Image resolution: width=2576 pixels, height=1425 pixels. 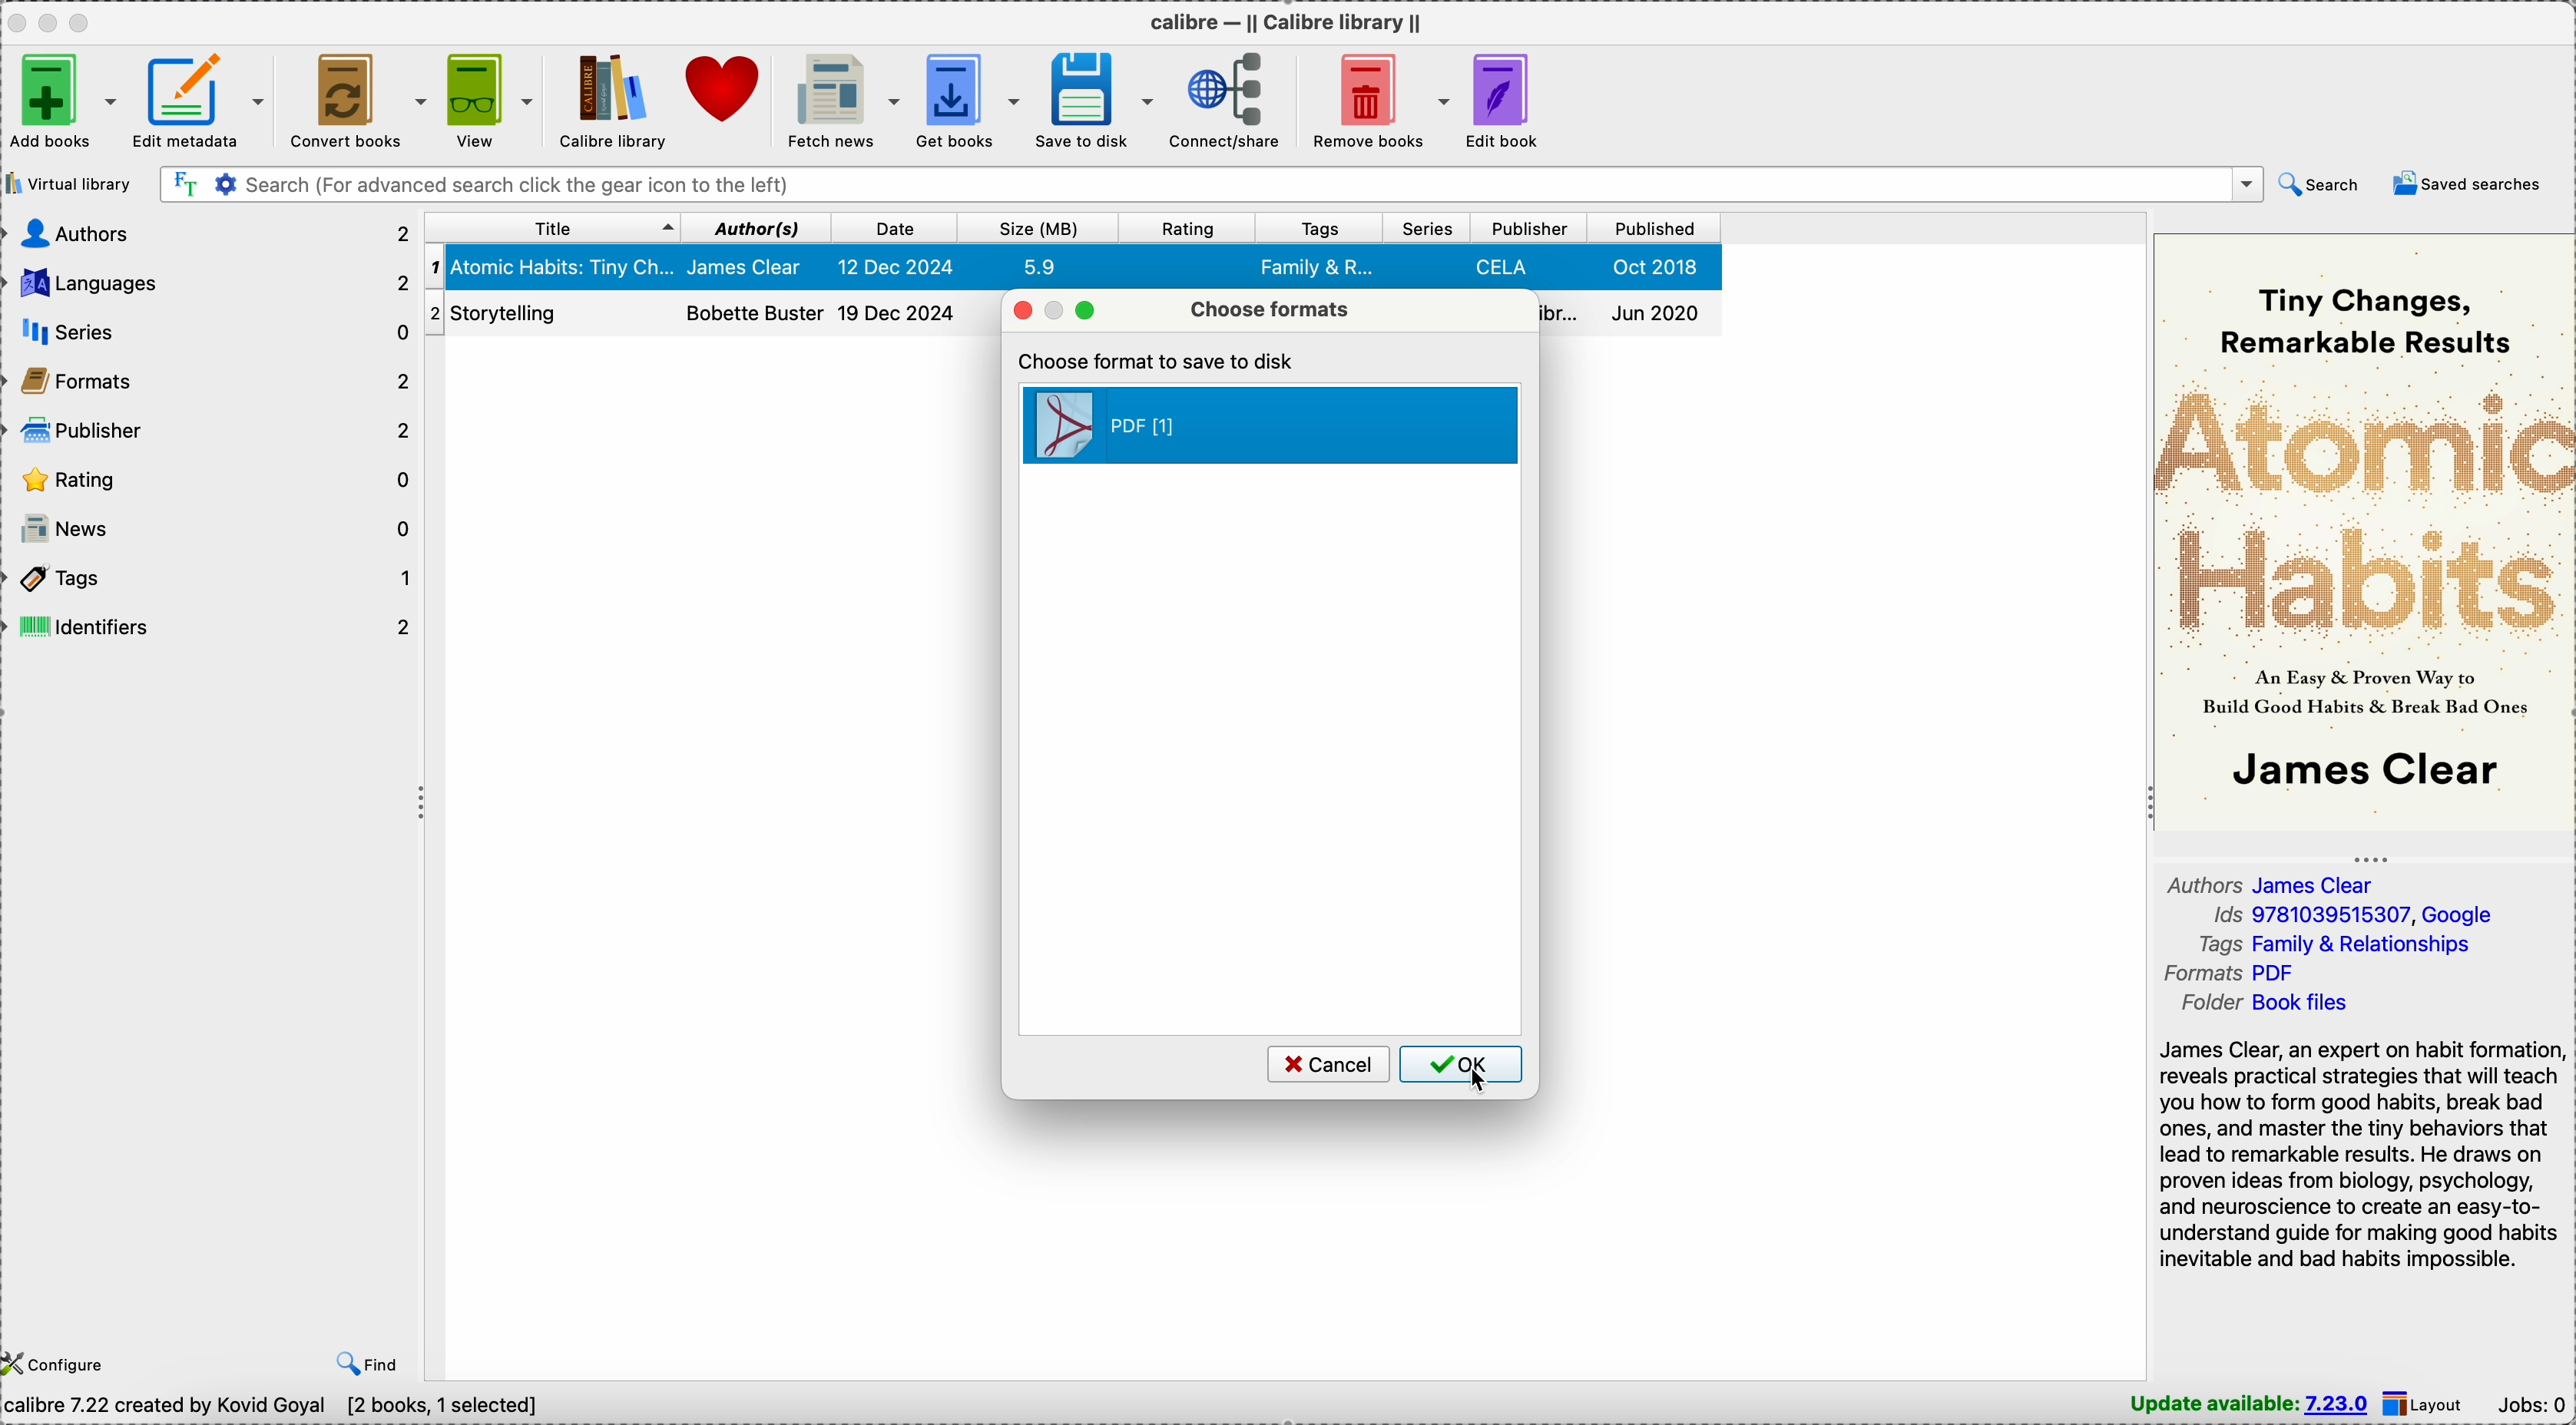 What do you see at coordinates (68, 182) in the screenshot?
I see `virtual library` at bounding box center [68, 182].